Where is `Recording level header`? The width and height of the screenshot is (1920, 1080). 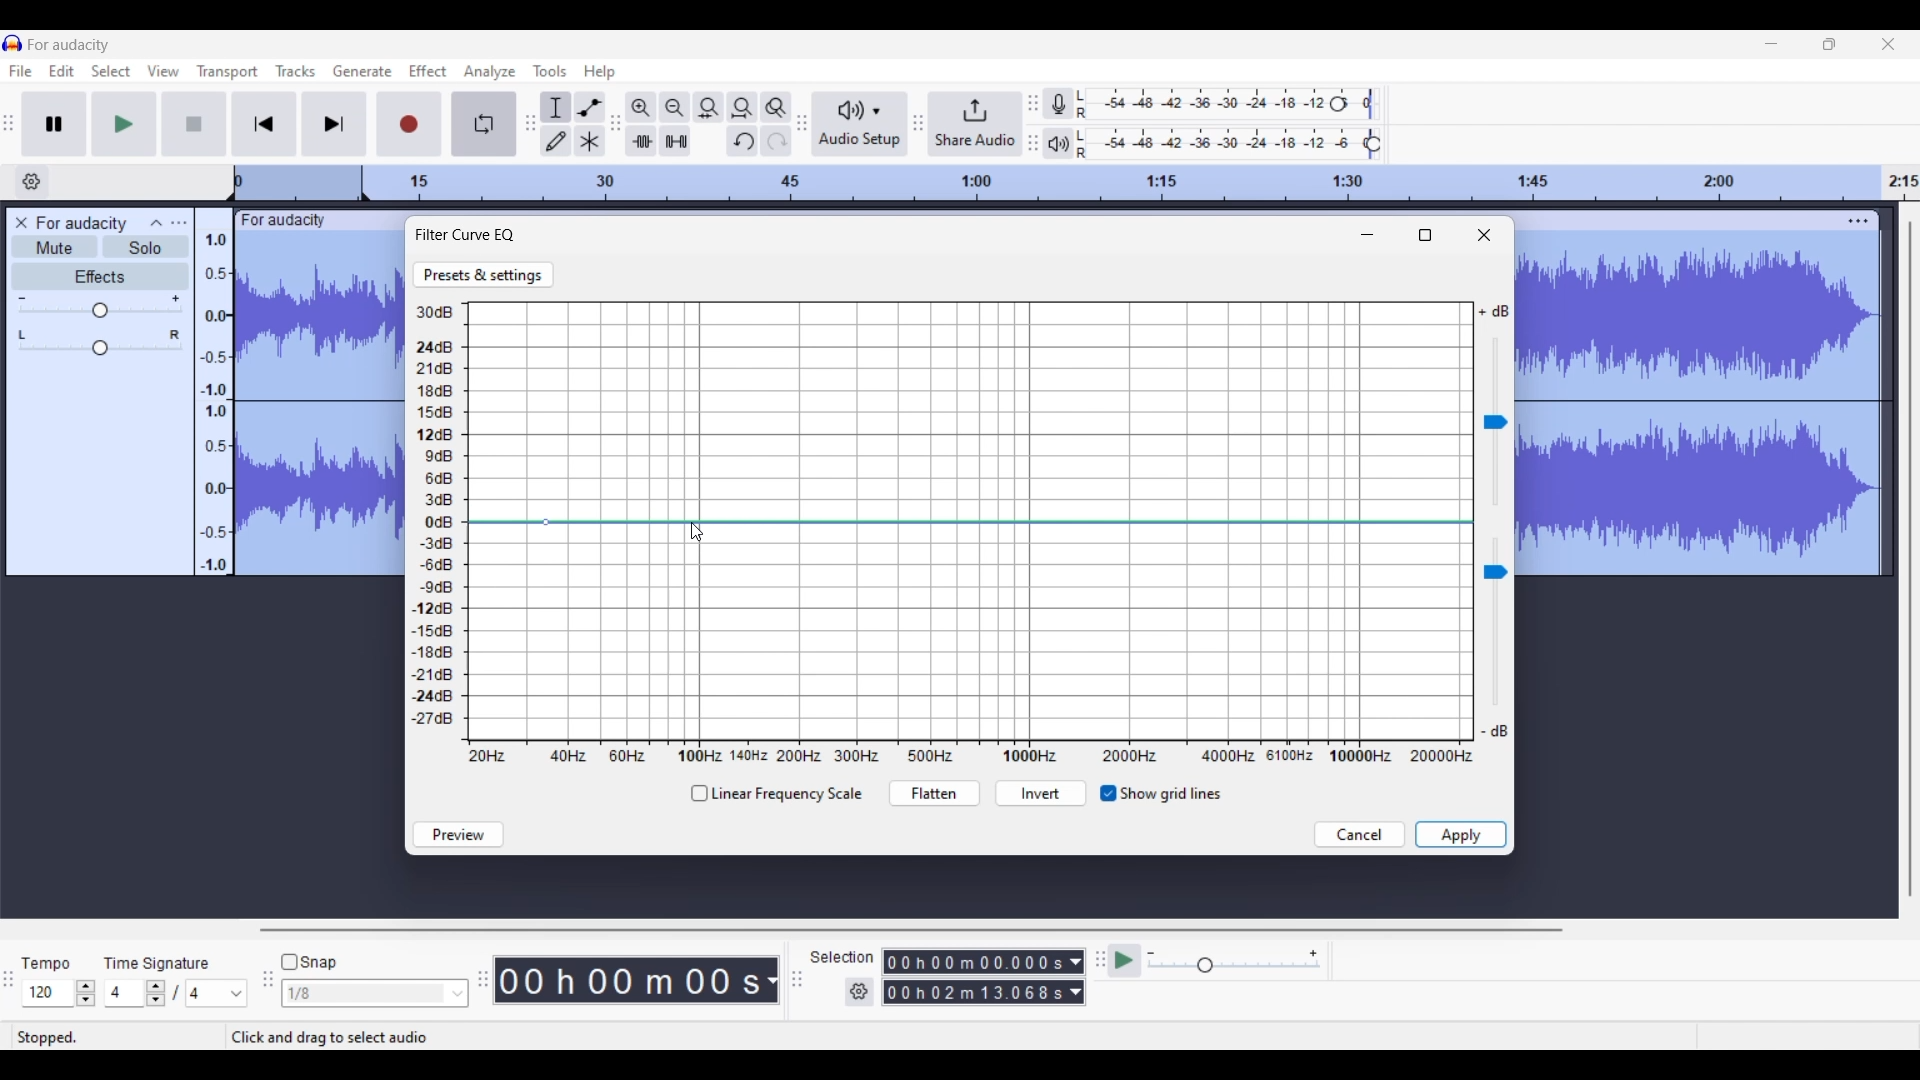
Recording level header is located at coordinates (1338, 104).